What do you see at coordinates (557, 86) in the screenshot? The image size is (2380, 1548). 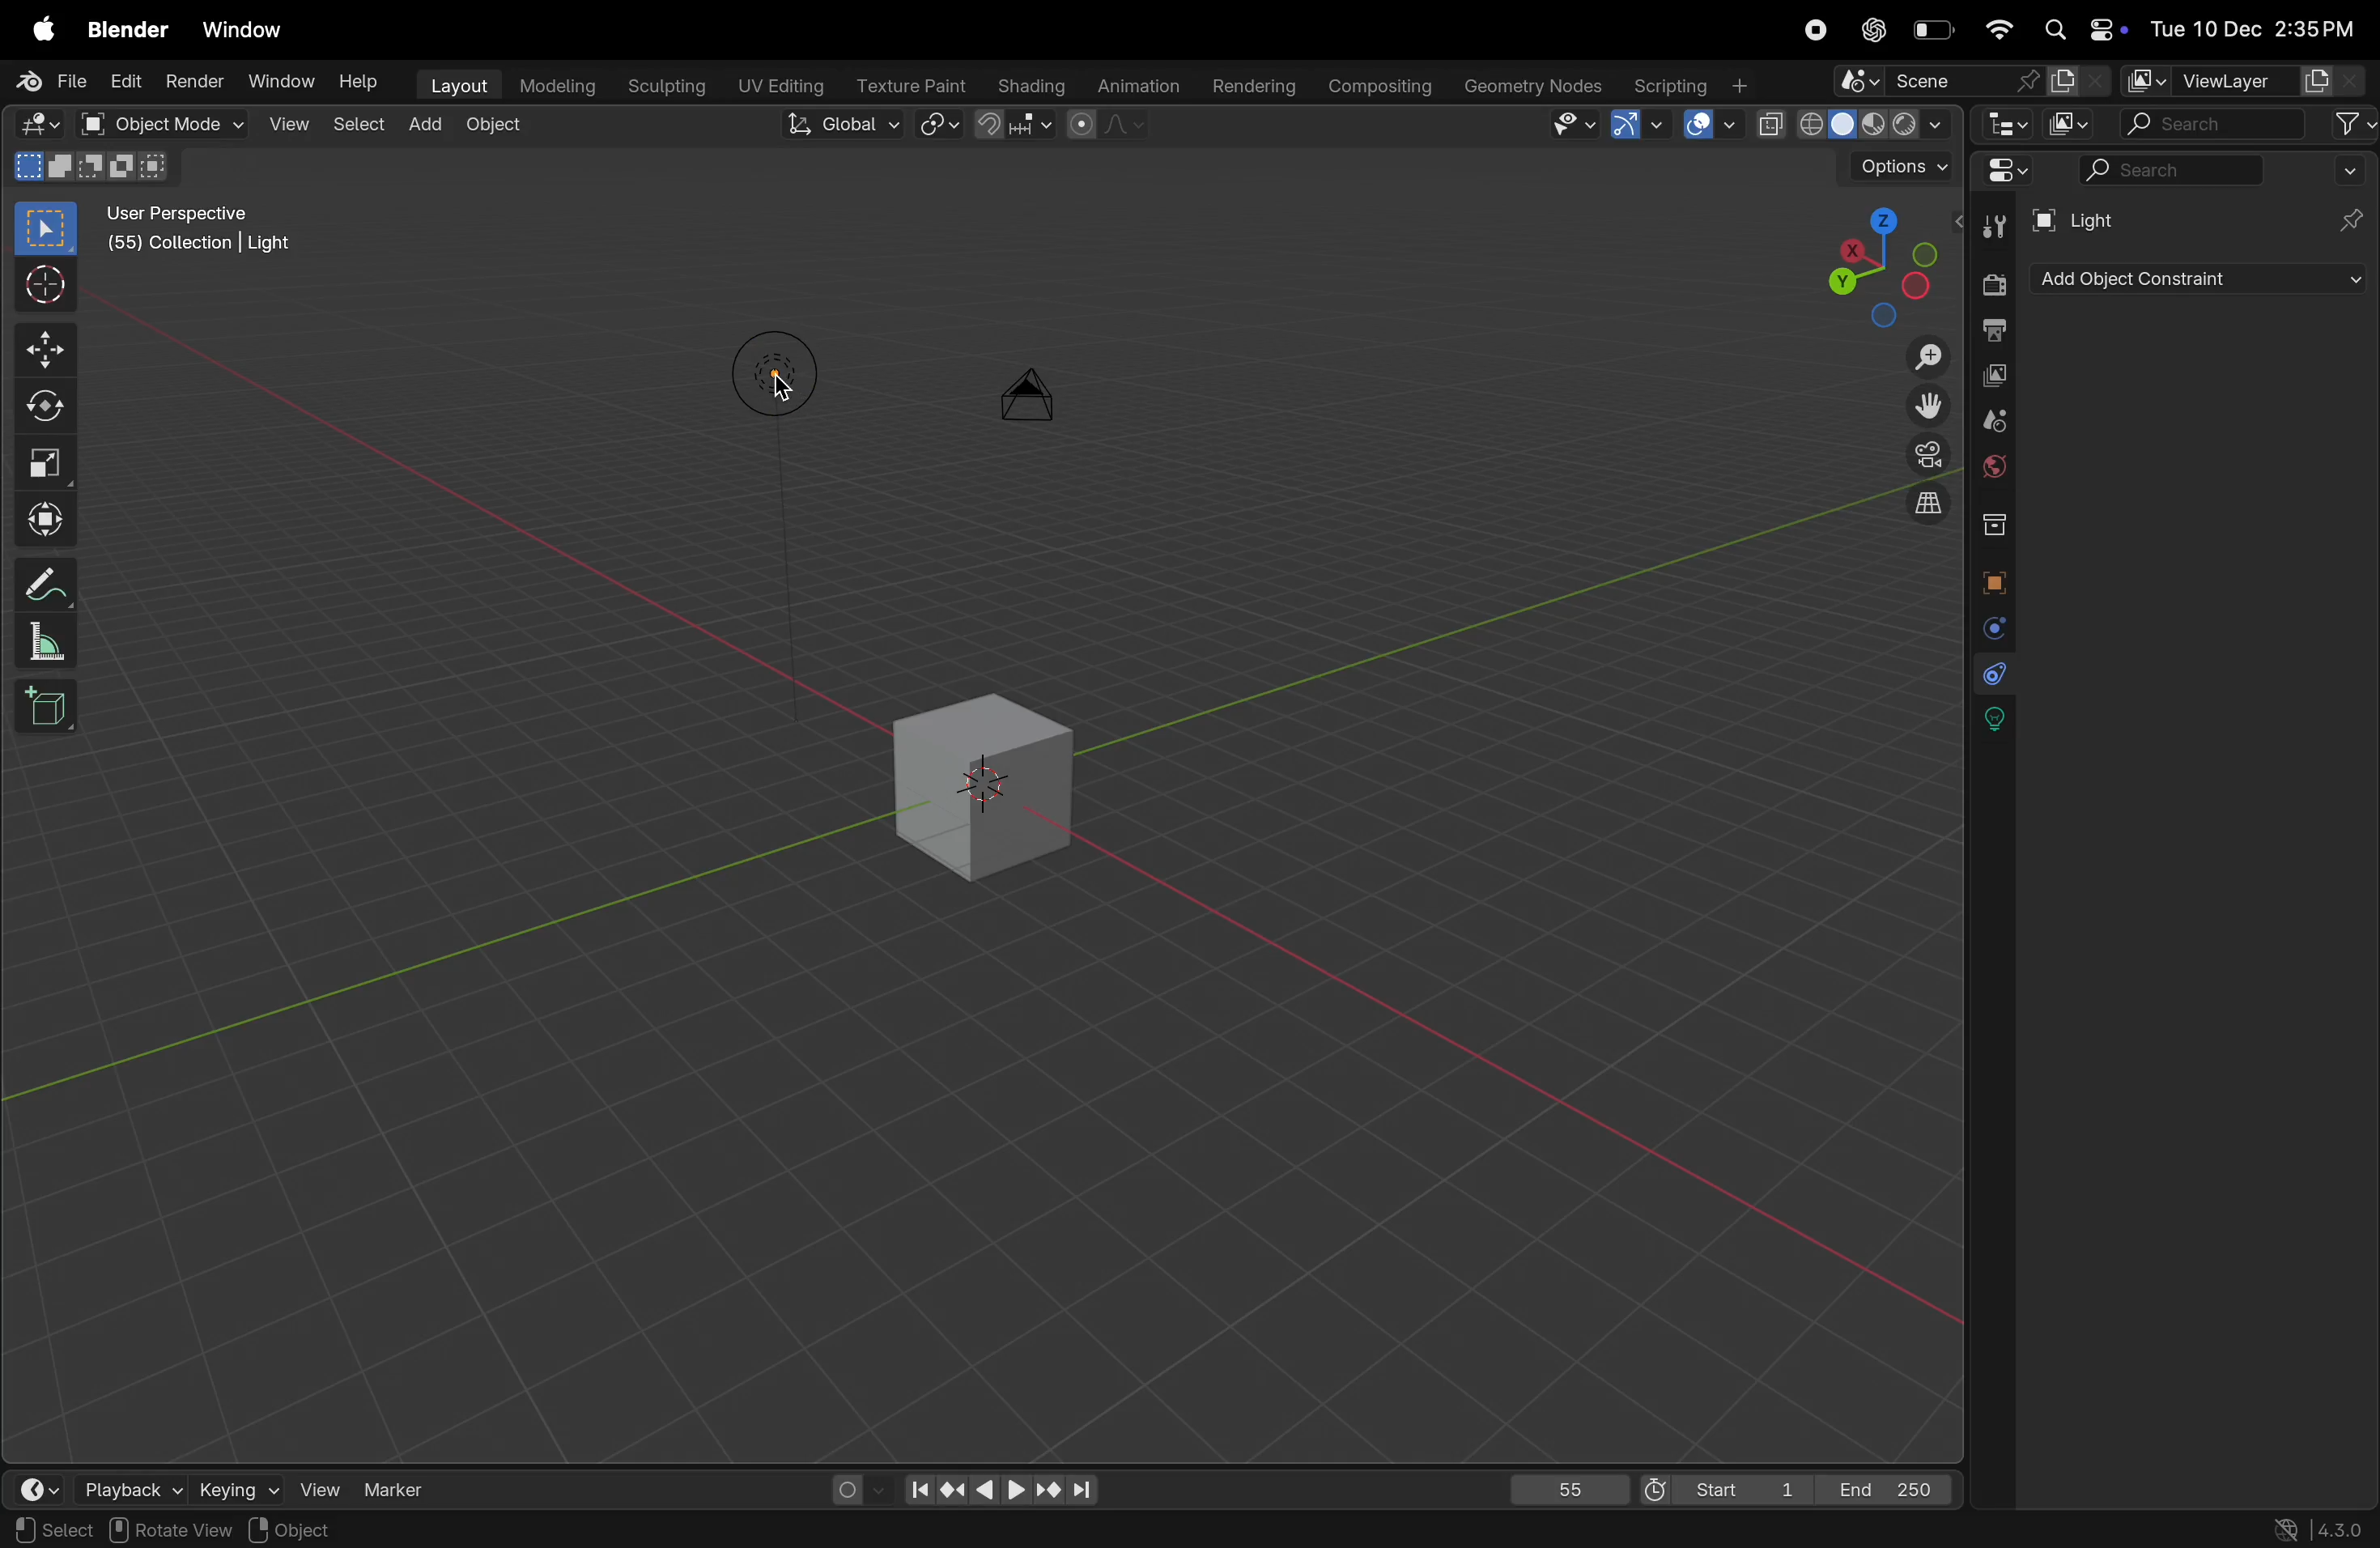 I see `modelling` at bounding box center [557, 86].